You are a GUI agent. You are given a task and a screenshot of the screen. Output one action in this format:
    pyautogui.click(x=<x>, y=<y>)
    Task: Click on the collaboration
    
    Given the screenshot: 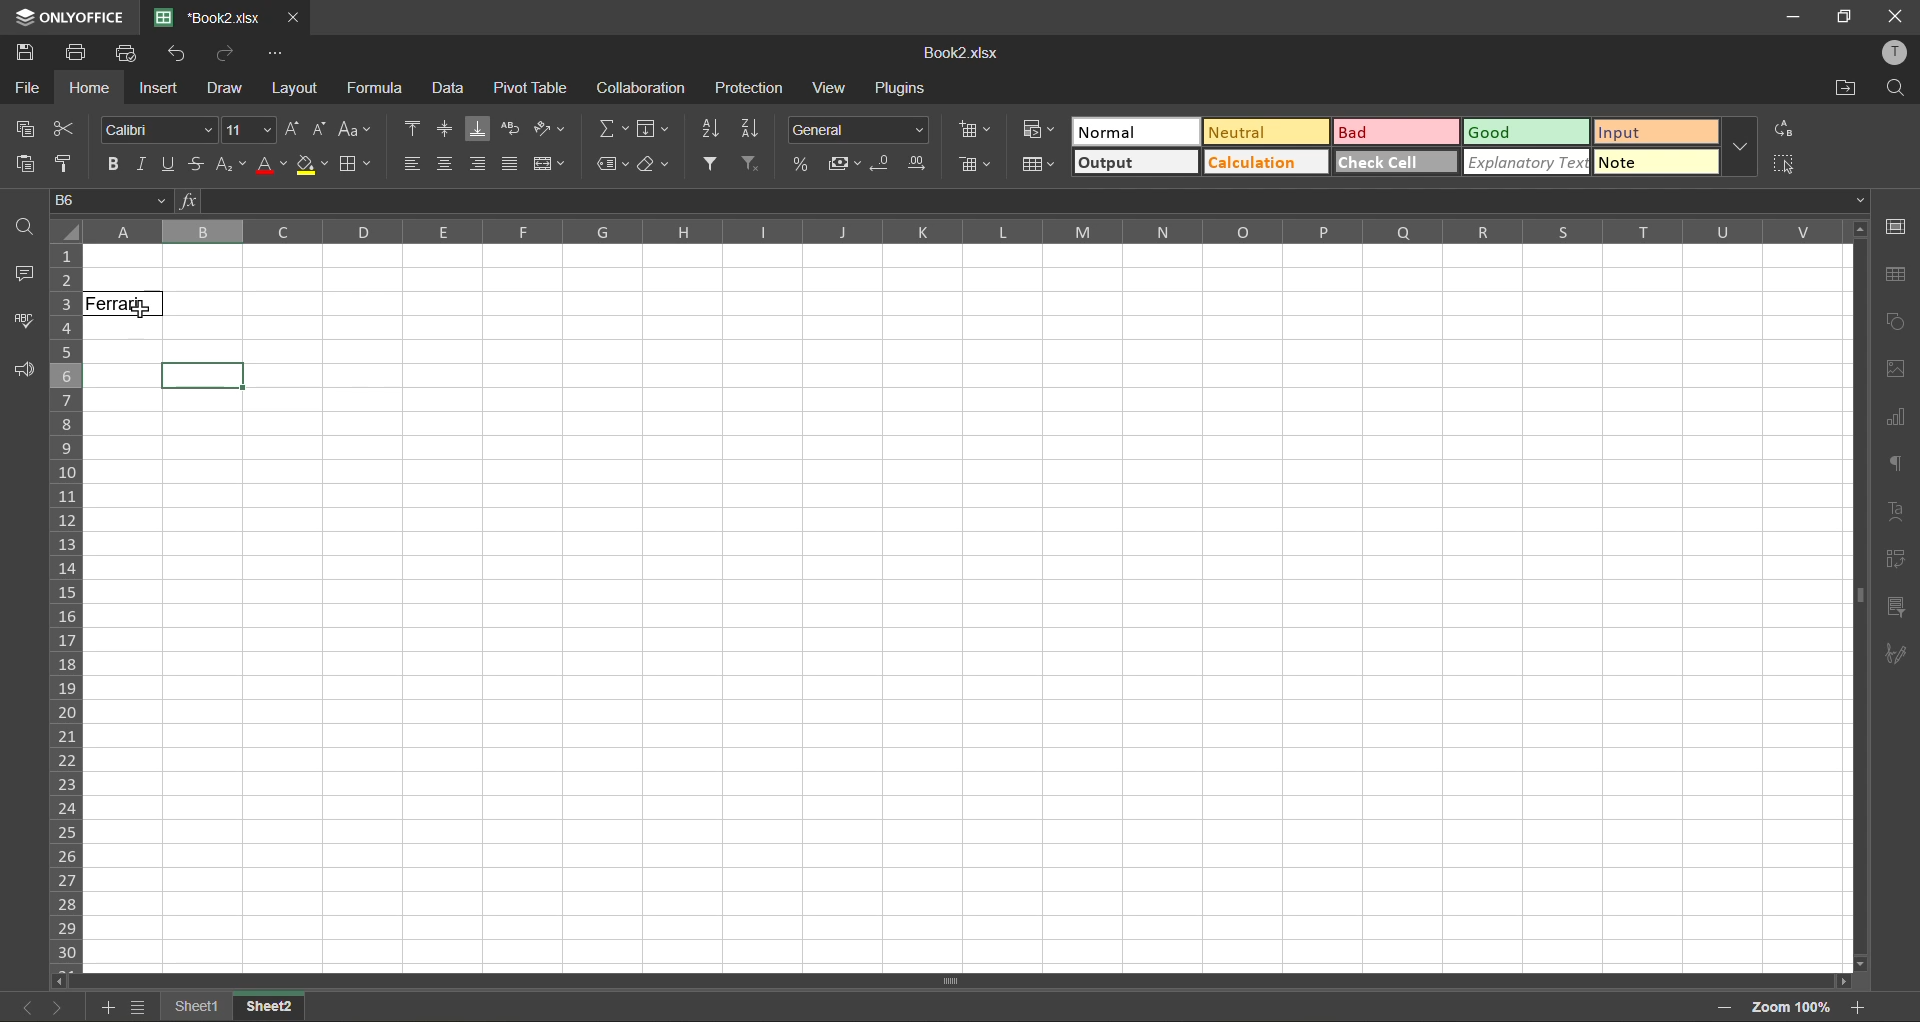 What is the action you would take?
    pyautogui.click(x=642, y=87)
    